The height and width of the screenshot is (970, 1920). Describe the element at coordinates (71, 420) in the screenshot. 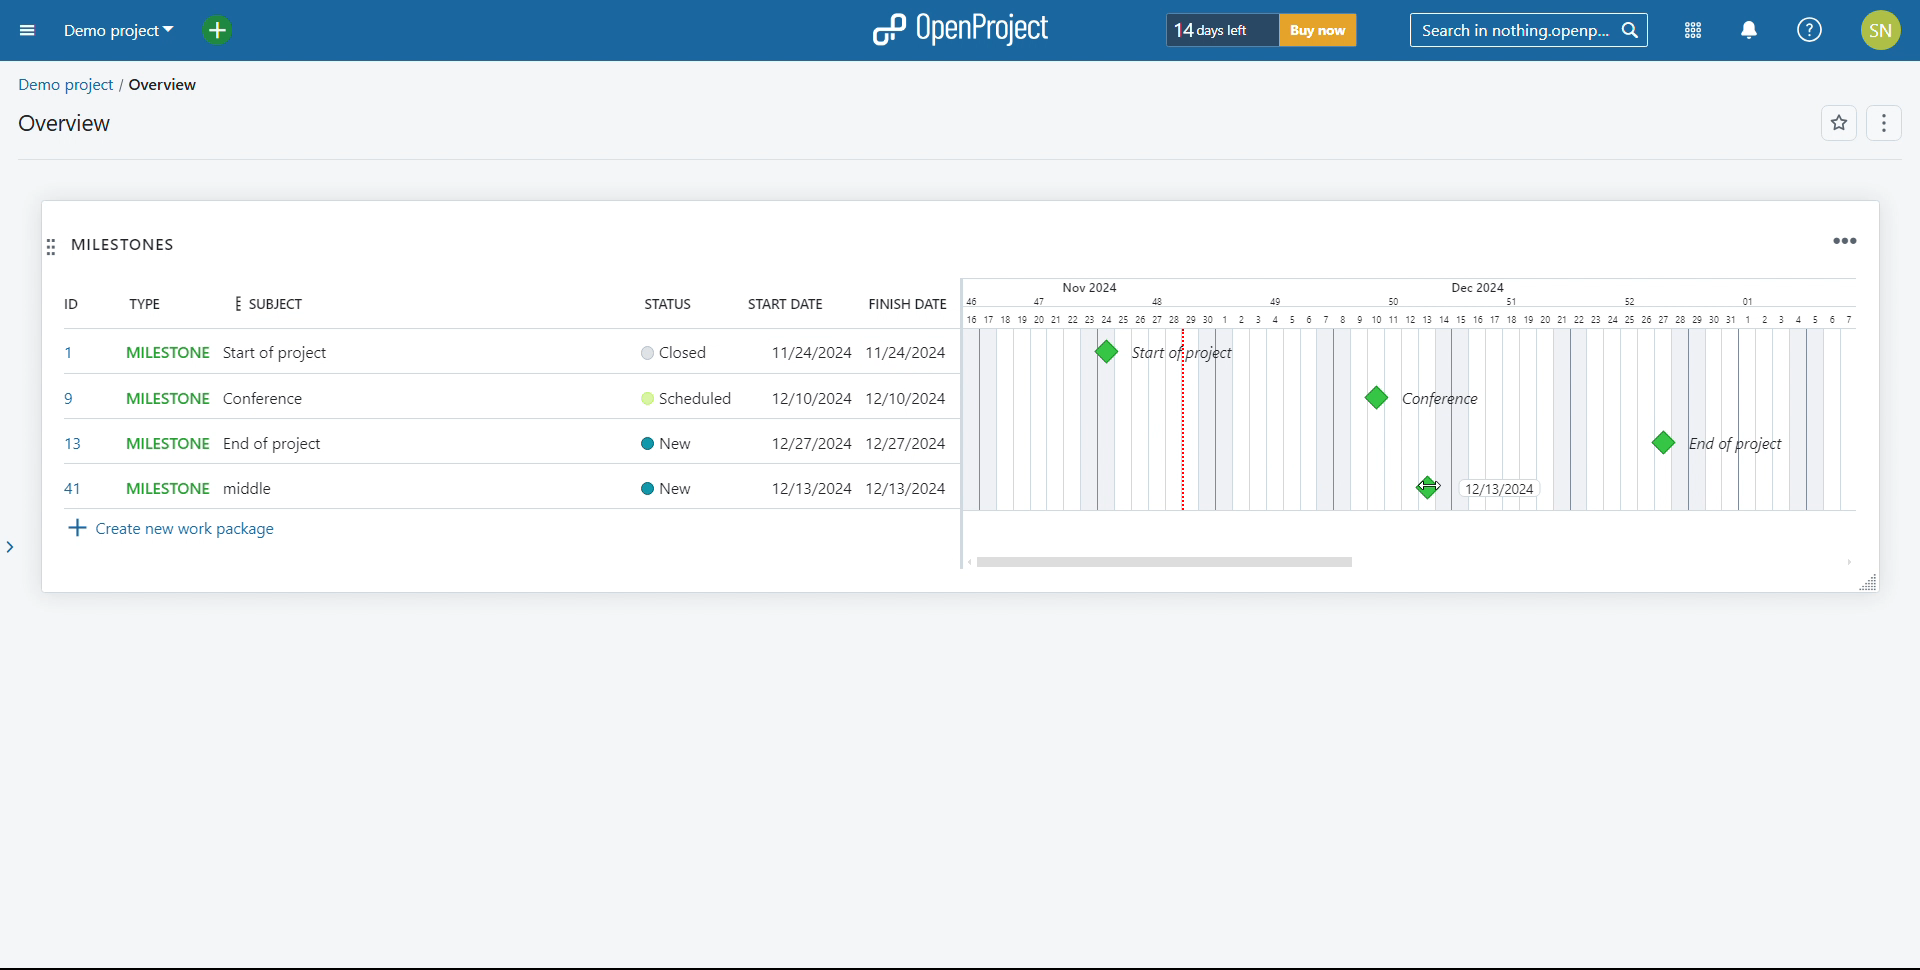

I see `set id` at that location.